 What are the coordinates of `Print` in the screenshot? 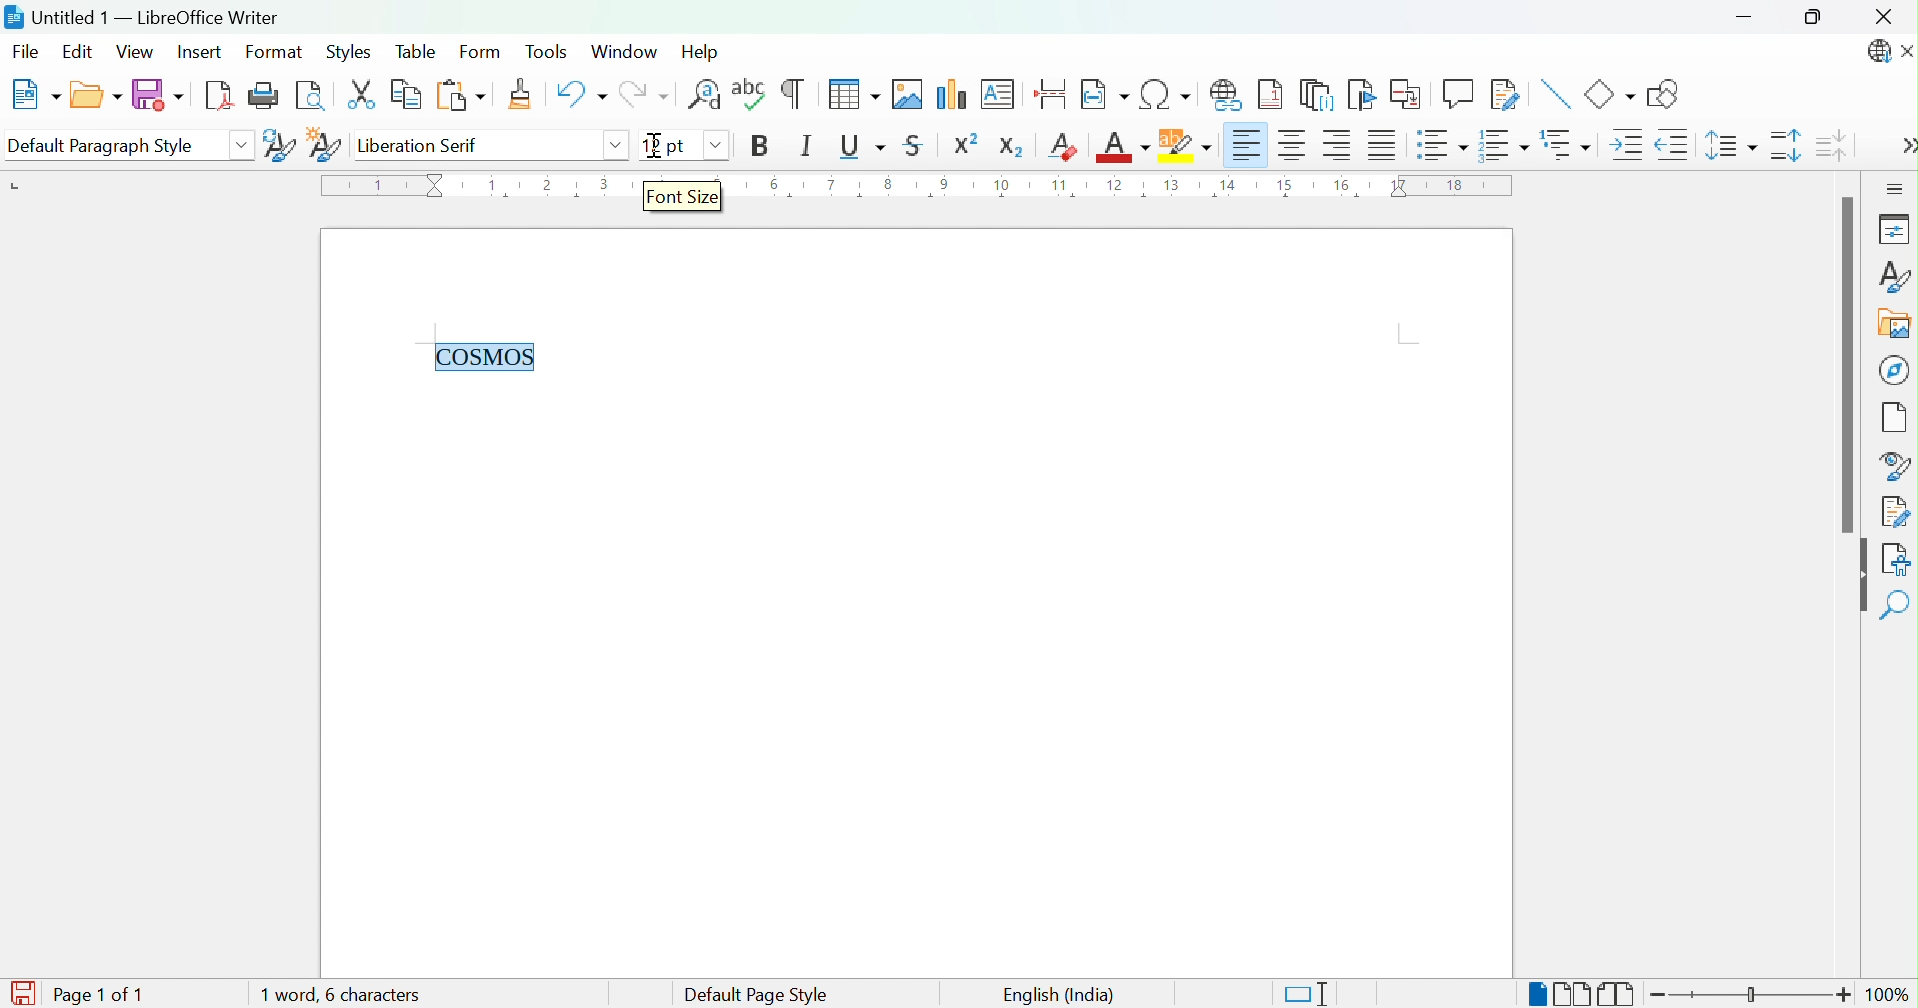 It's located at (265, 95).